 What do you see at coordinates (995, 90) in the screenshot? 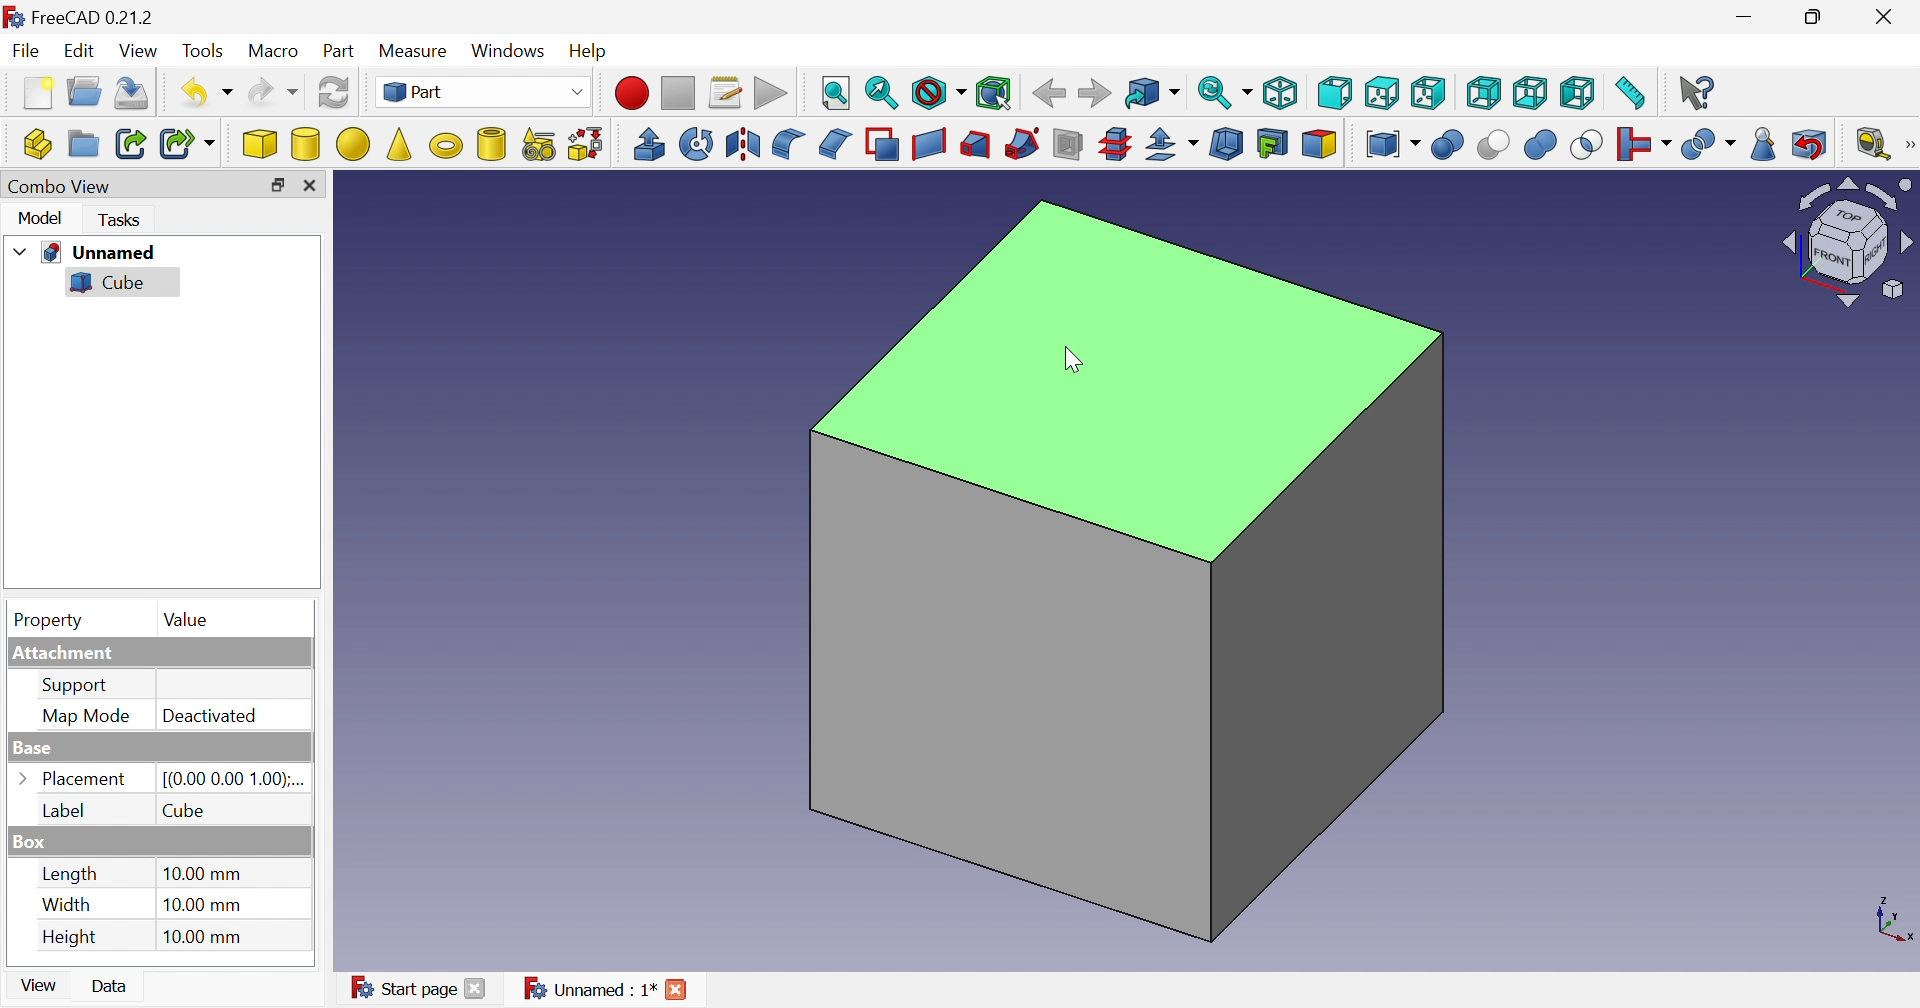
I see `Bounding box` at bounding box center [995, 90].